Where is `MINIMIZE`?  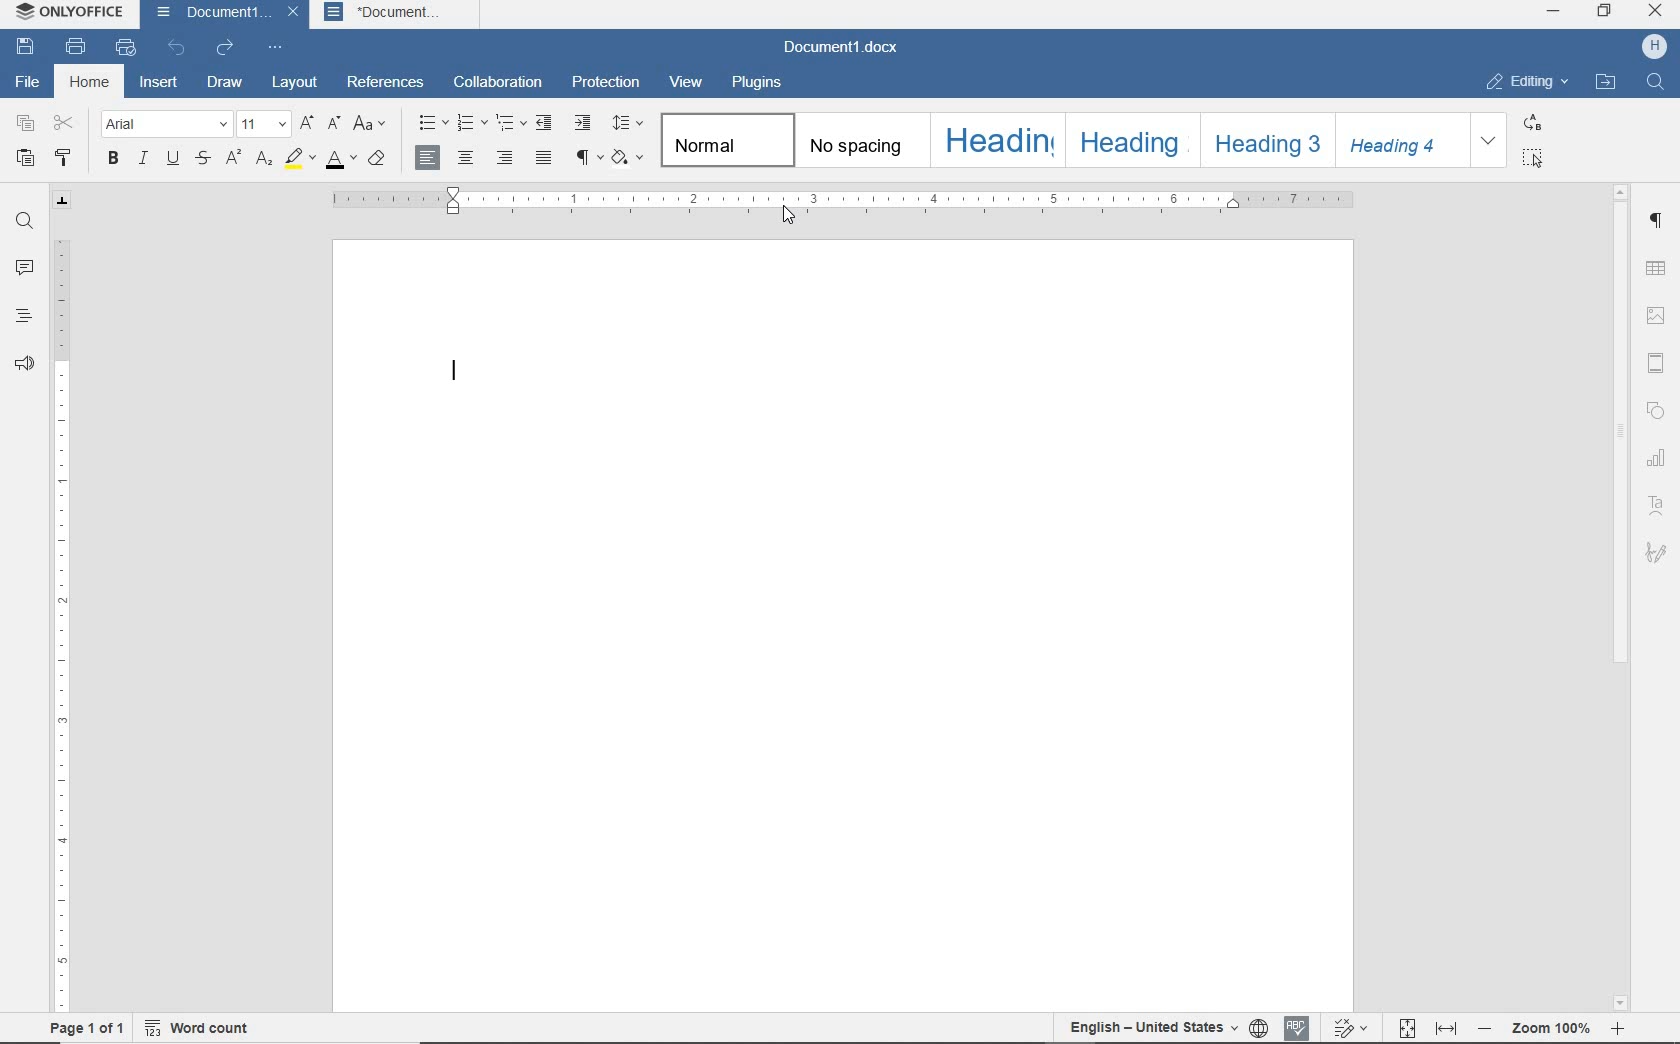 MINIMIZE is located at coordinates (1555, 11).